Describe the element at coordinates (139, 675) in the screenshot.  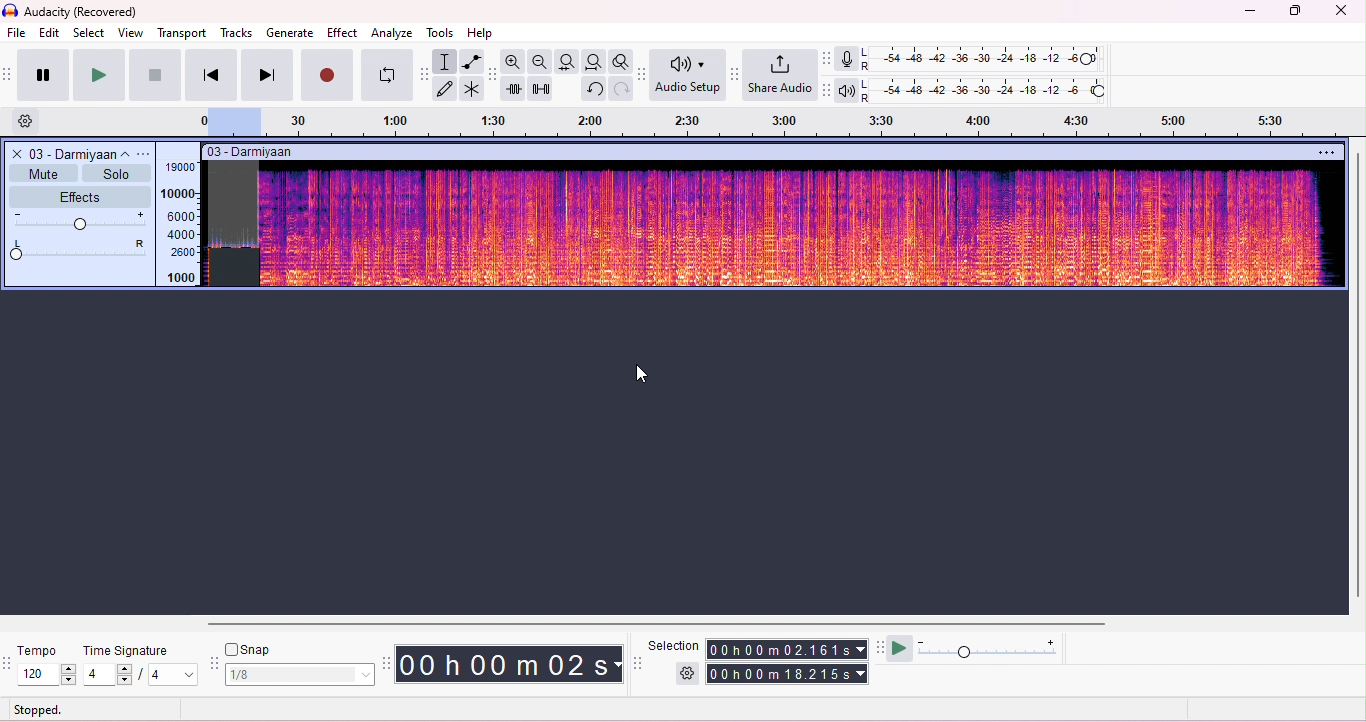
I see `select time signature` at that location.